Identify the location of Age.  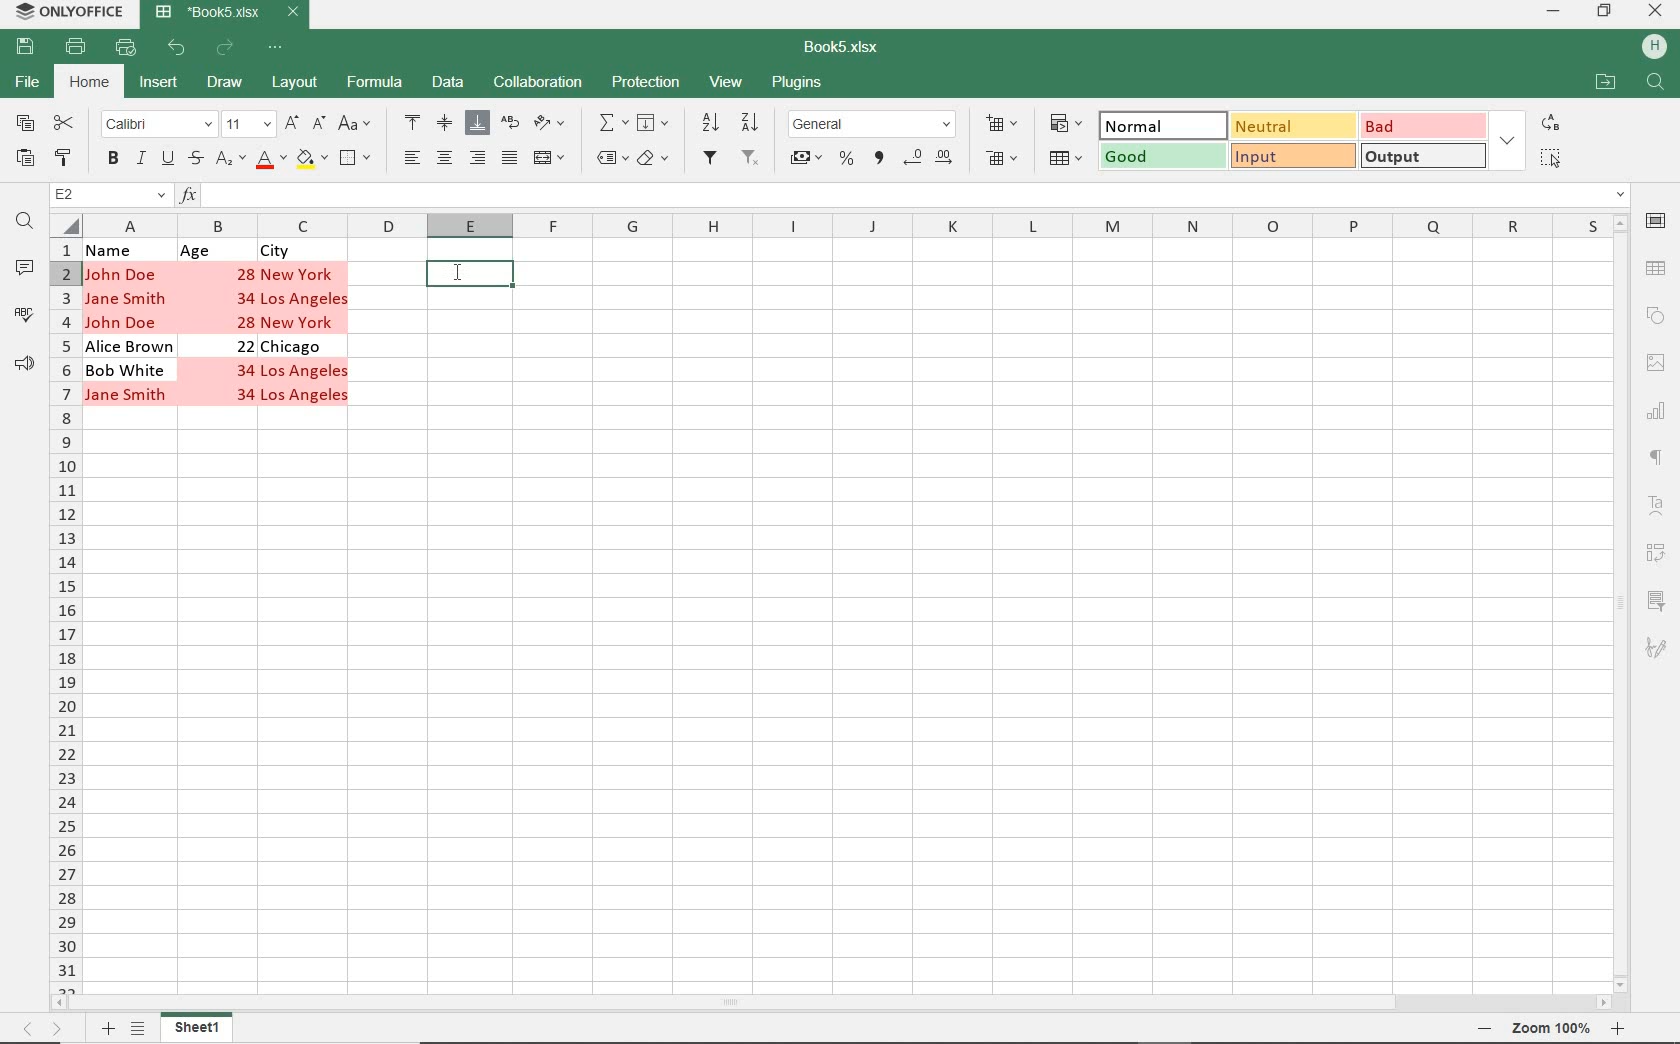
(197, 251).